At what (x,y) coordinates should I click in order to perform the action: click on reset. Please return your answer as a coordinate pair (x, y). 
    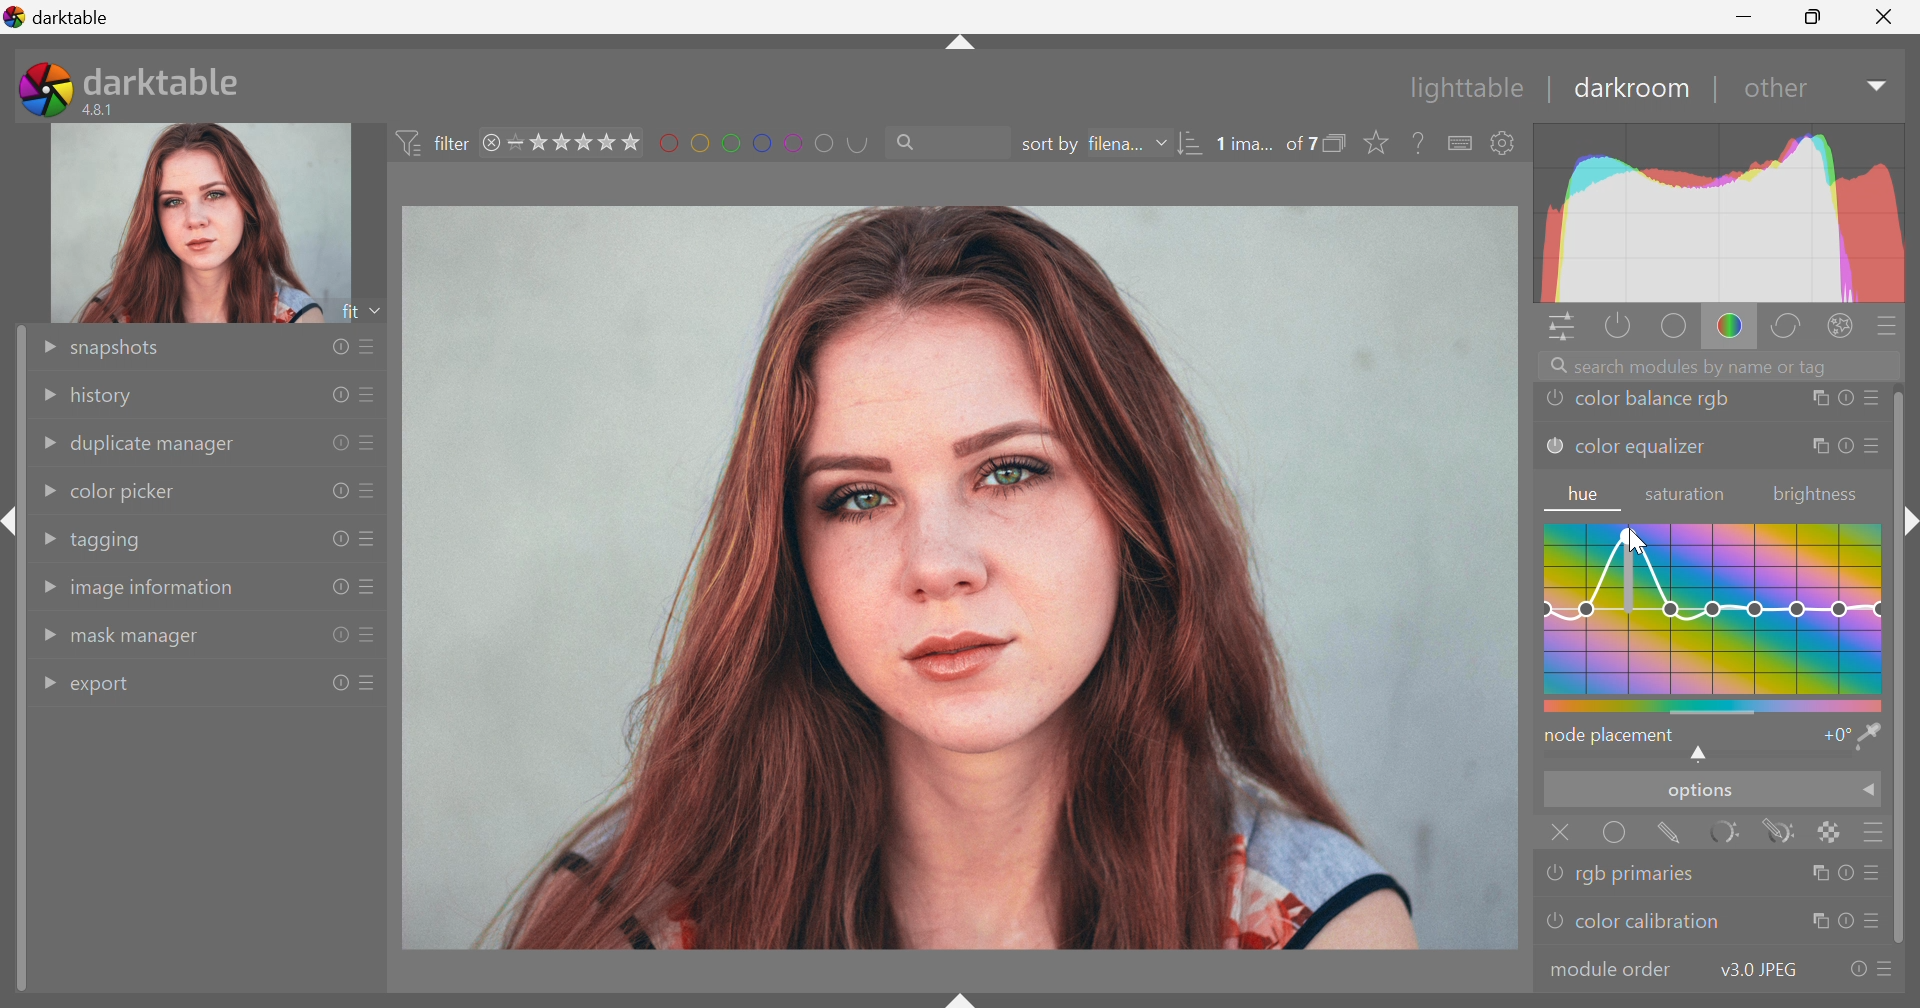
    Looking at the image, I should click on (341, 348).